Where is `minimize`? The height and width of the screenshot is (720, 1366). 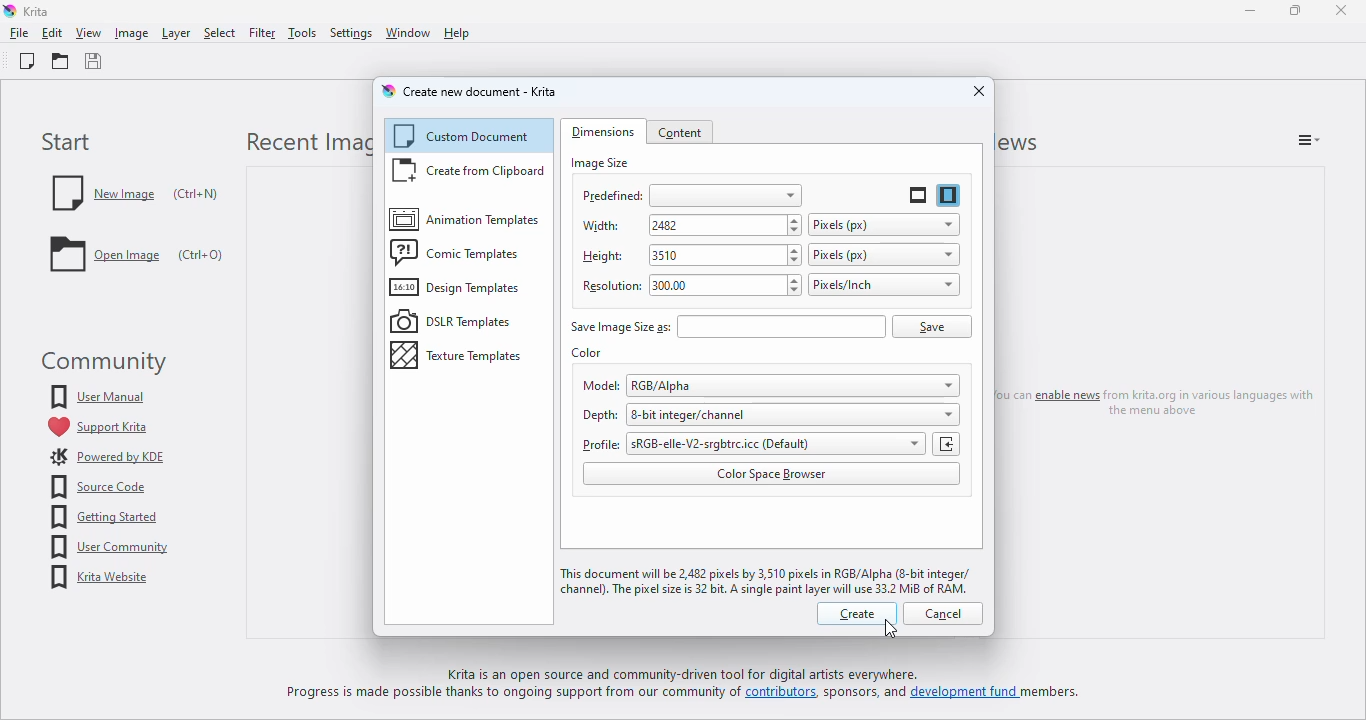
minimize is located at coordinates (1251, 10).